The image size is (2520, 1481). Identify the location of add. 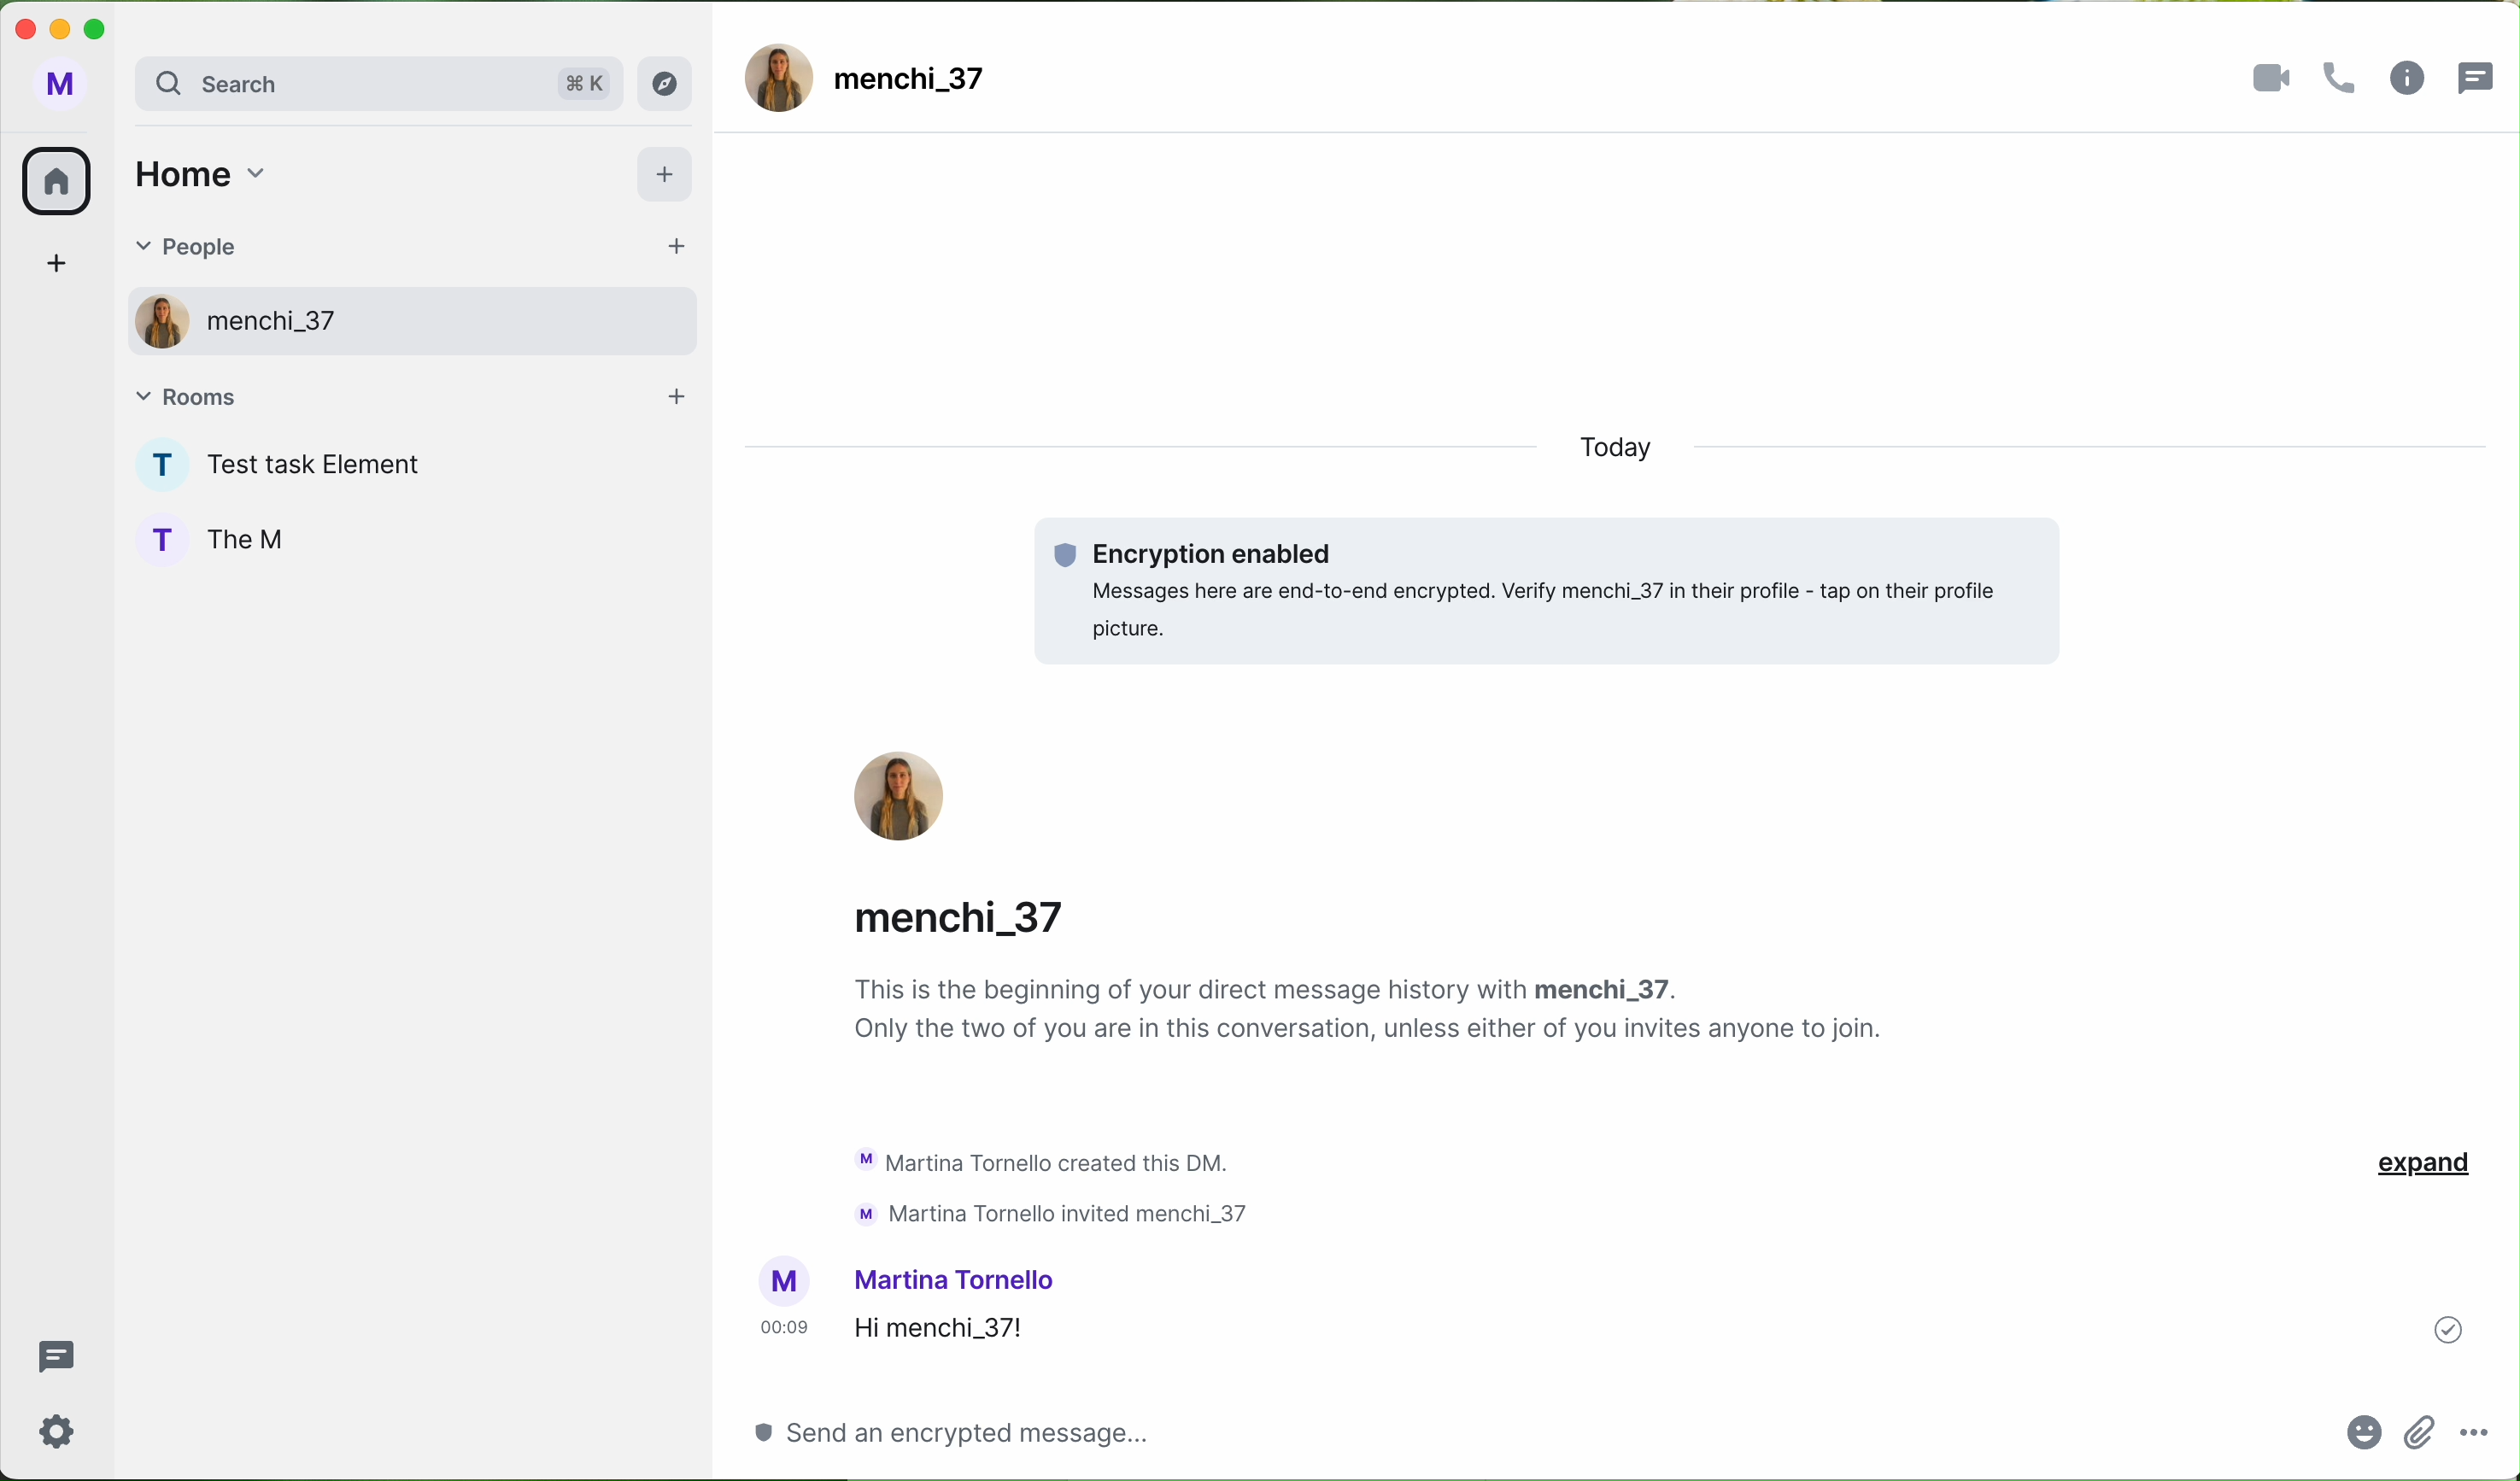
(63, 268).